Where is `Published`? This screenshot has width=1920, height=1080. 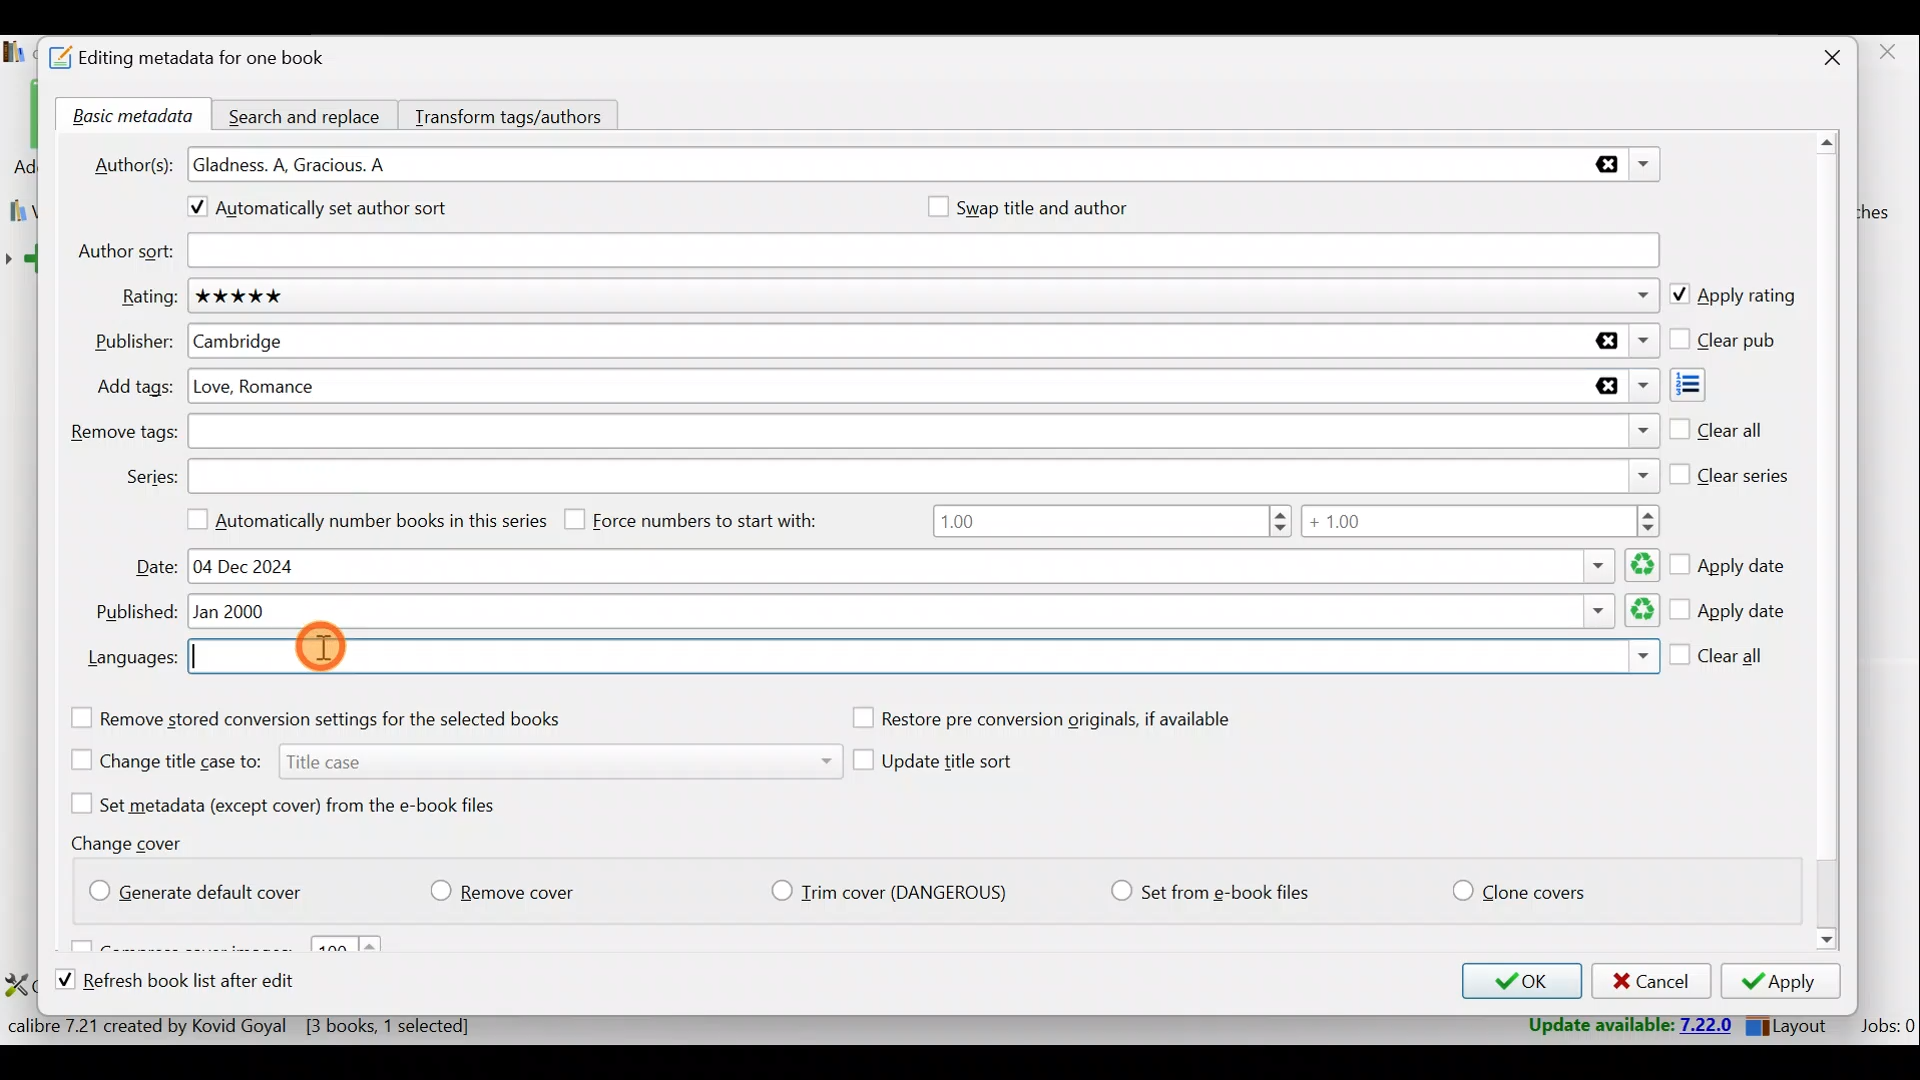 Published is located at coordinates (925, 613).